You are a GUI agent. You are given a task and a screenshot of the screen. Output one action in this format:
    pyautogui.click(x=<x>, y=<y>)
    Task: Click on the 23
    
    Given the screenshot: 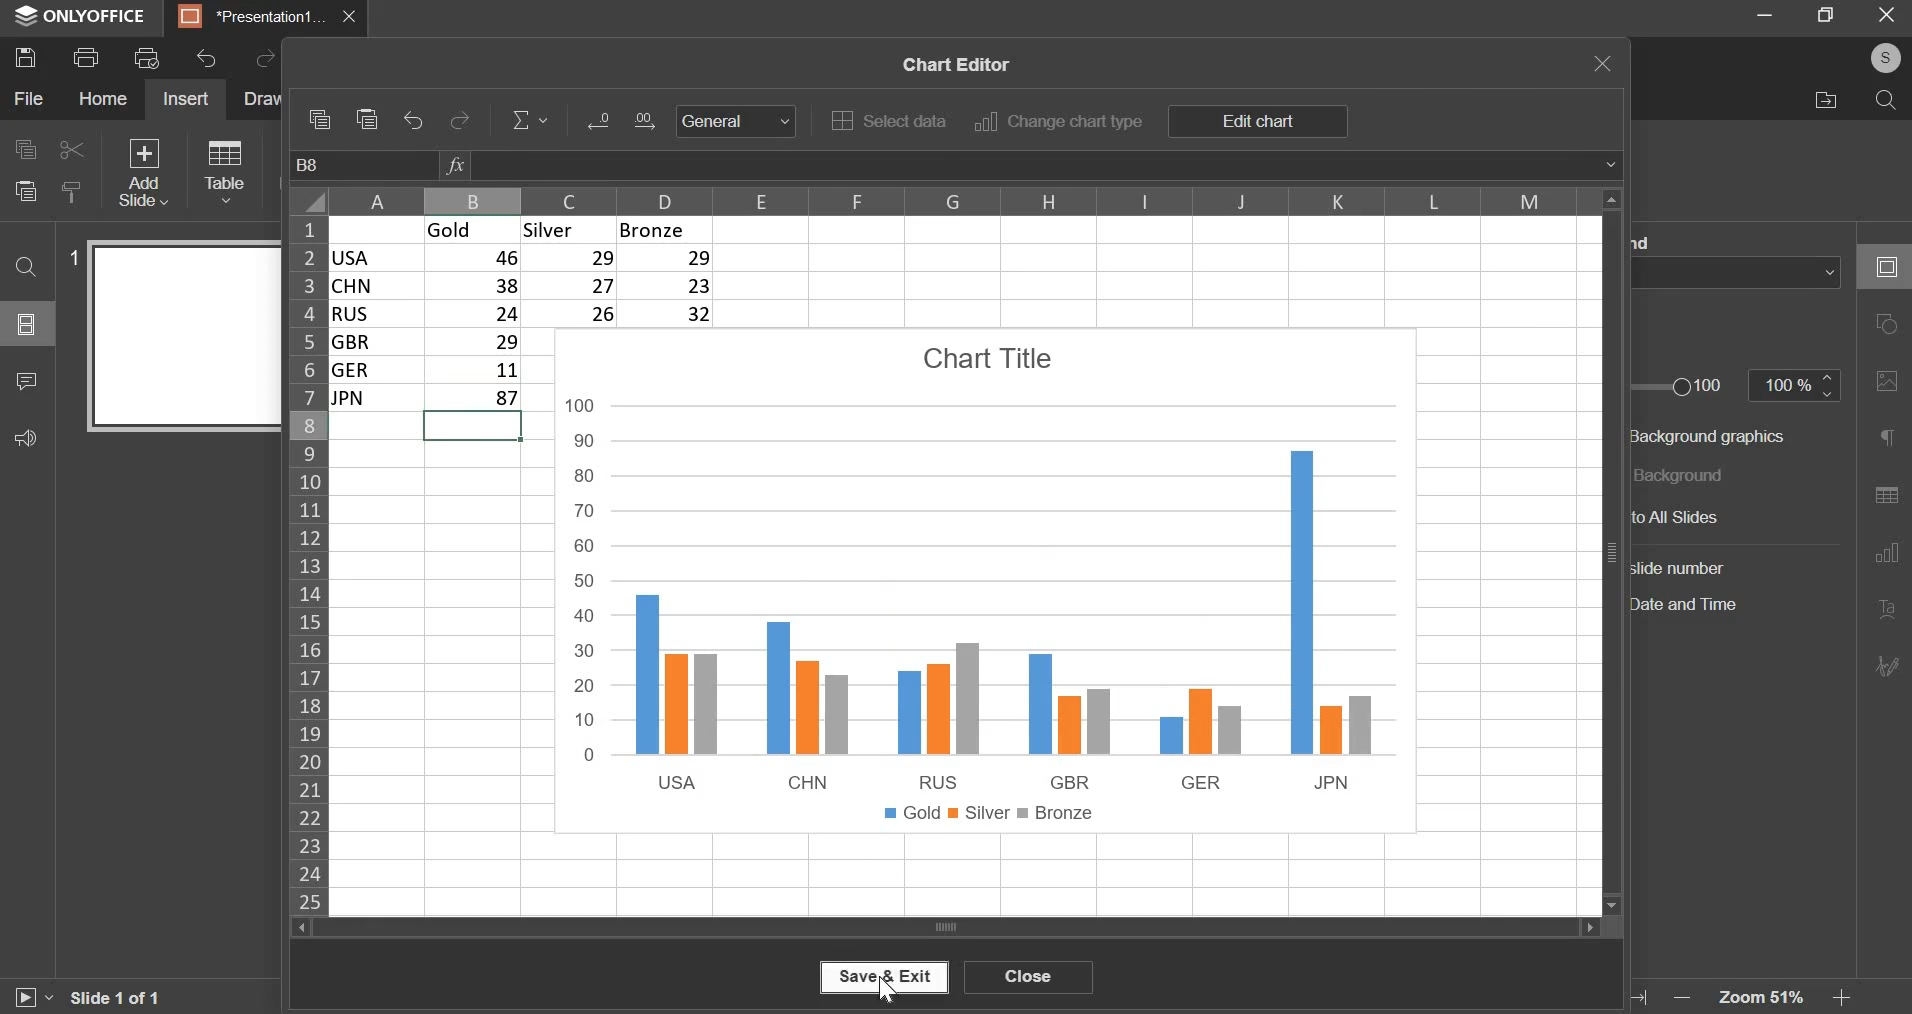 What is the action you would take?
    pyautogui.click(x=672, y=285)
    